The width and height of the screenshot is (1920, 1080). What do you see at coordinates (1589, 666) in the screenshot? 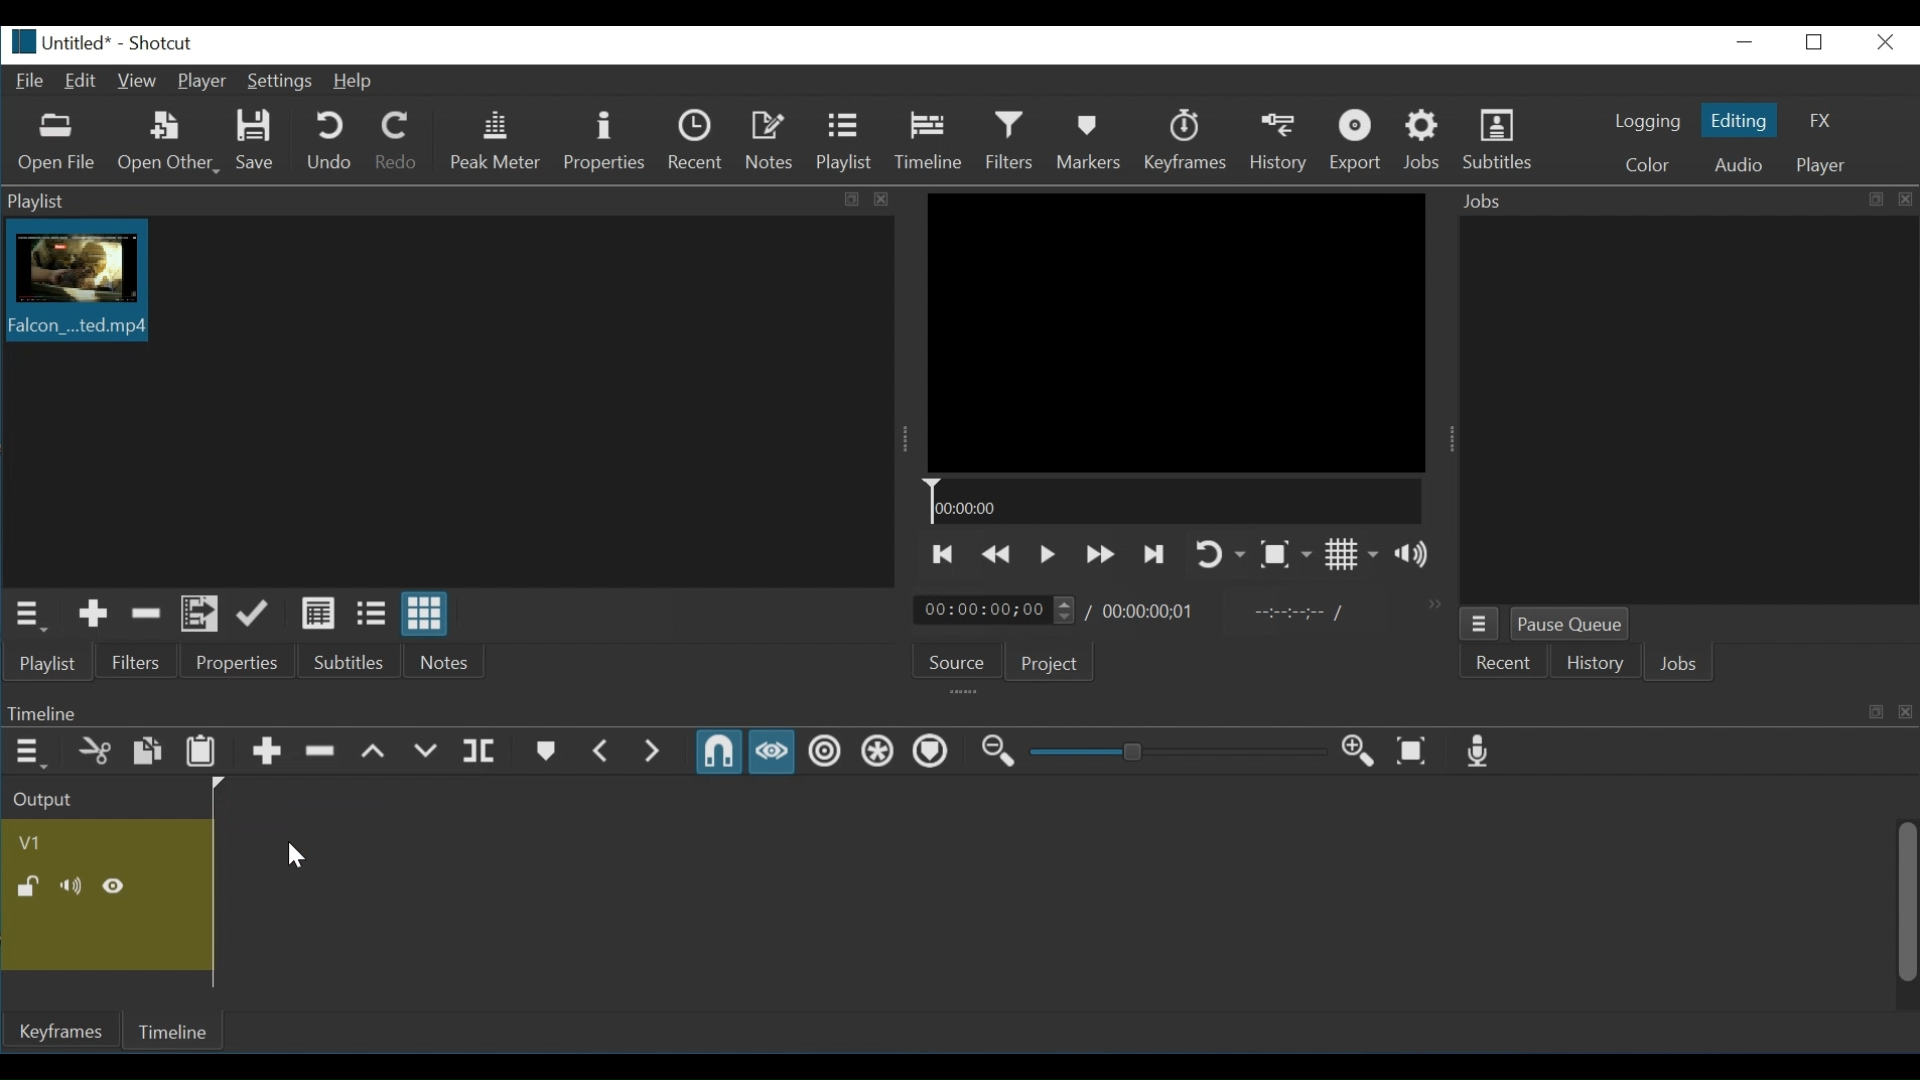
I see `History` at bounding box center [1589, 666].